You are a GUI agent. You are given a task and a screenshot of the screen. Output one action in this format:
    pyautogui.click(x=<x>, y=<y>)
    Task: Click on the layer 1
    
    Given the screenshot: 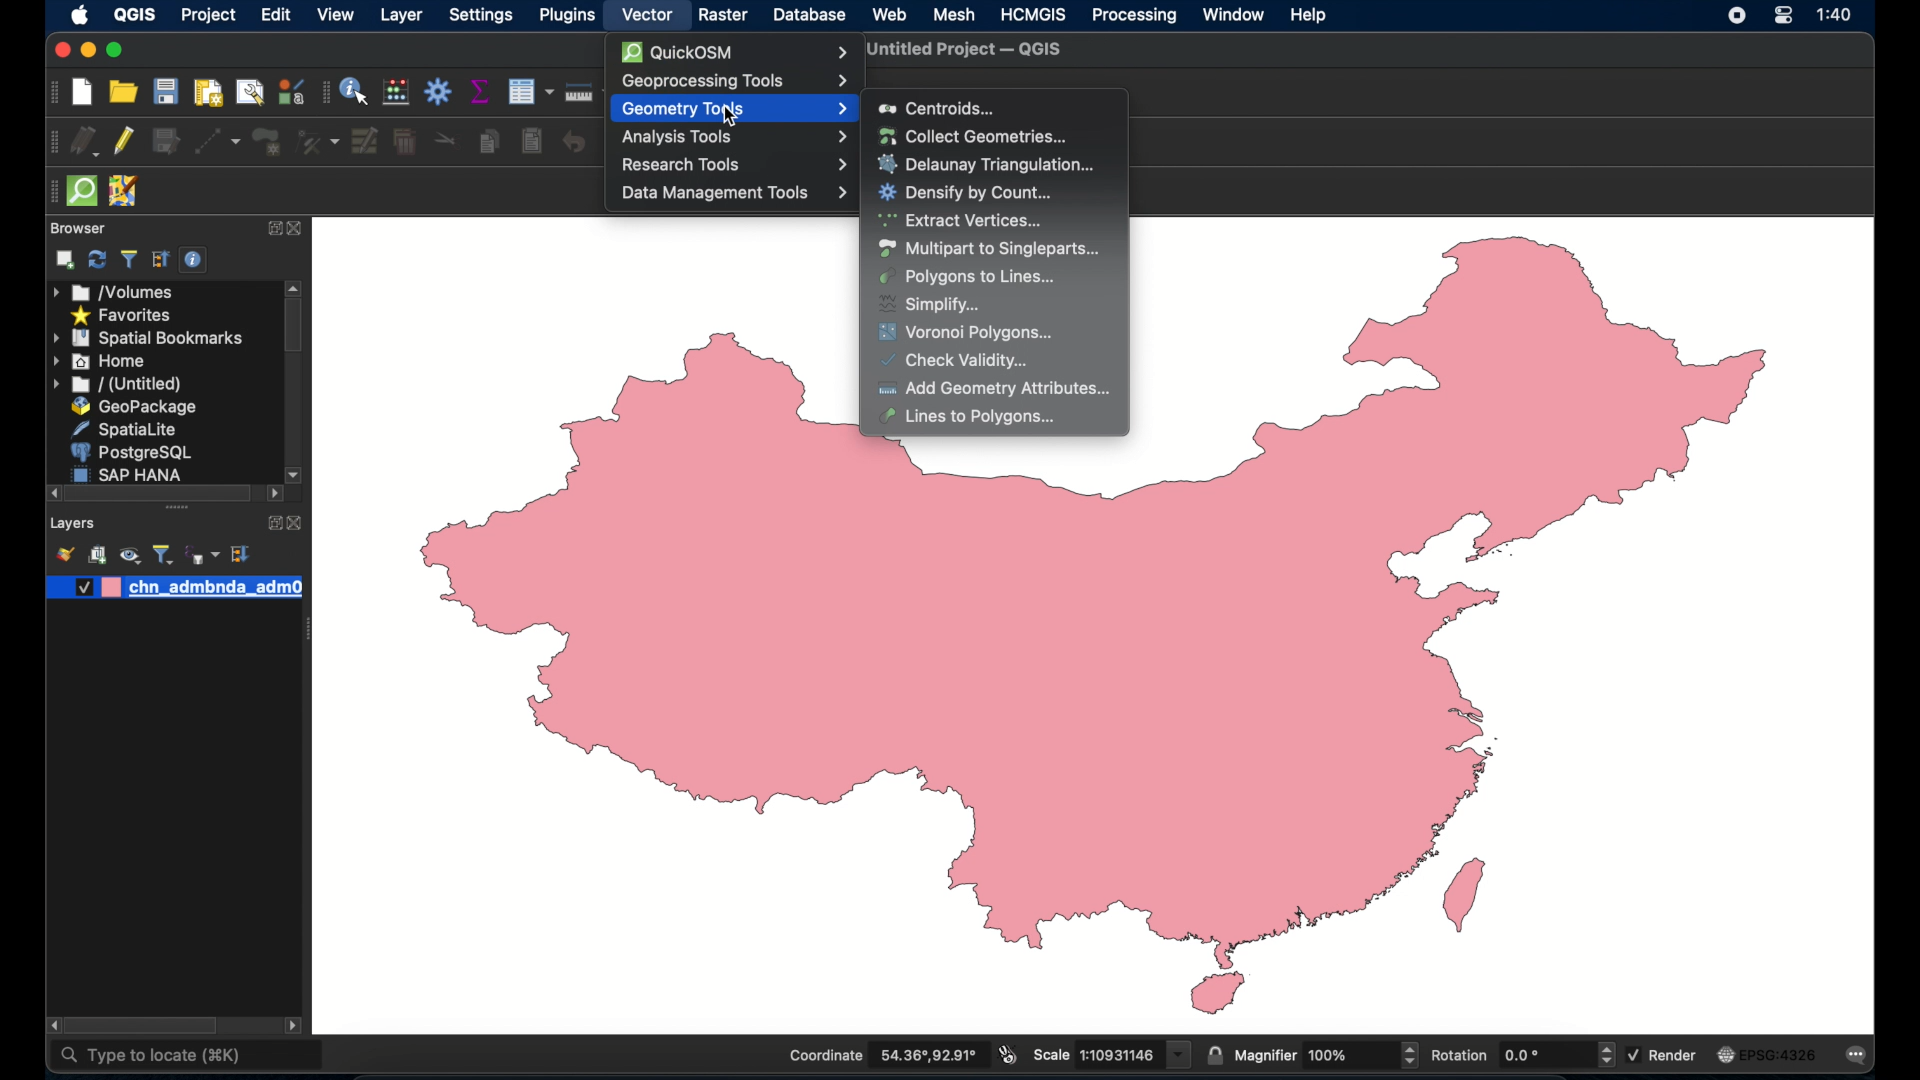 What is the action you would take?
    pyautogui.click(x=175, y=588)
    